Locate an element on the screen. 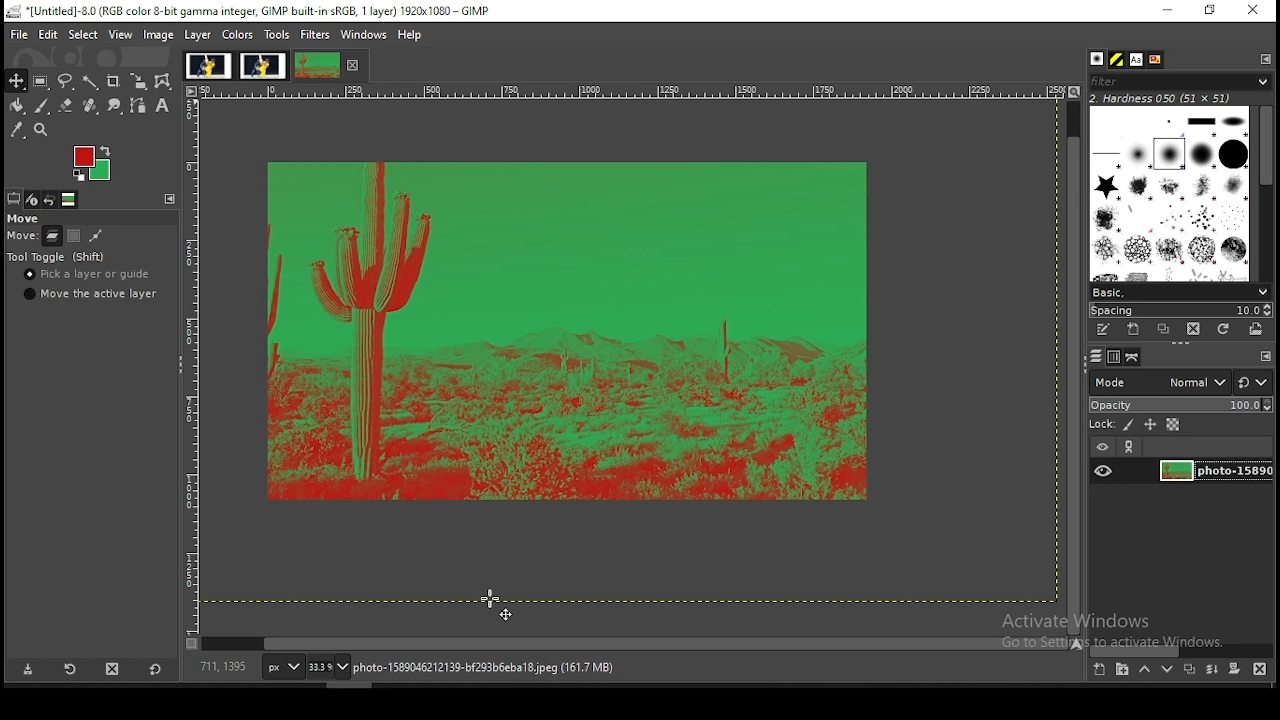  move is located at coordinates (22, 218).